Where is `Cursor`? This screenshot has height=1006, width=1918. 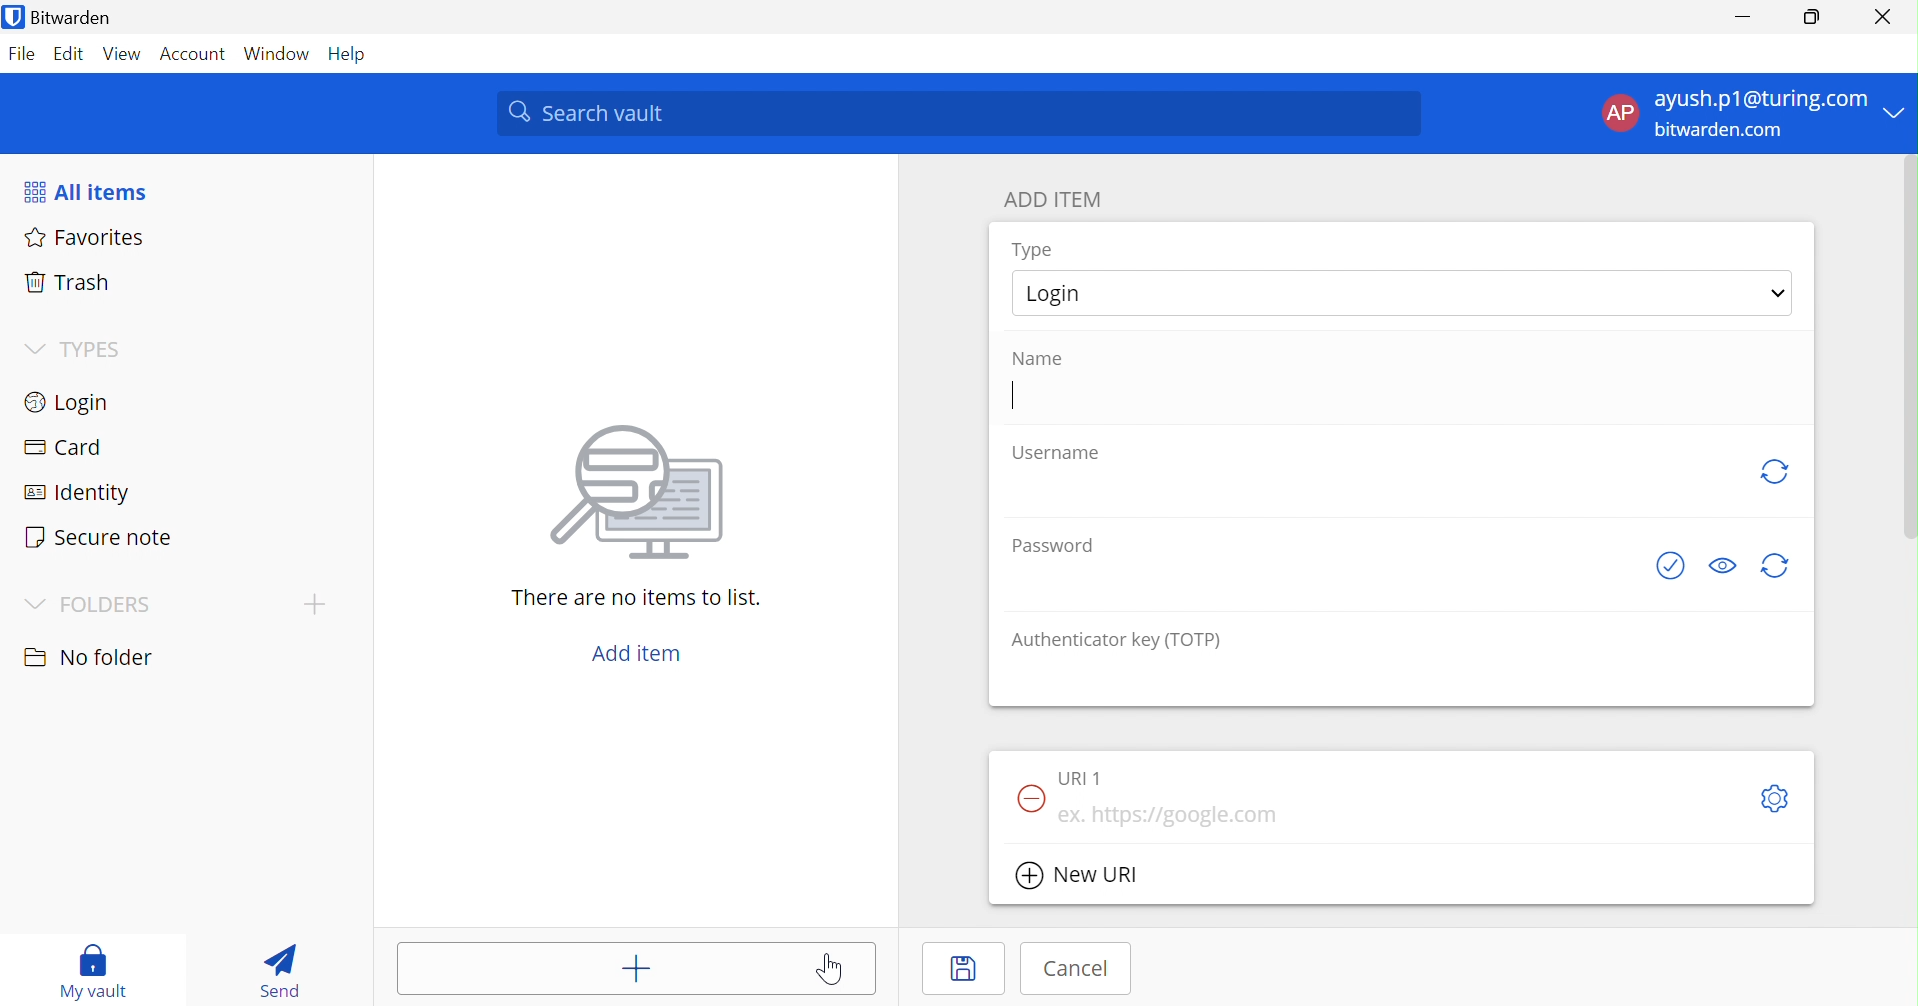
Cursor is located at coordinates (830, 969).